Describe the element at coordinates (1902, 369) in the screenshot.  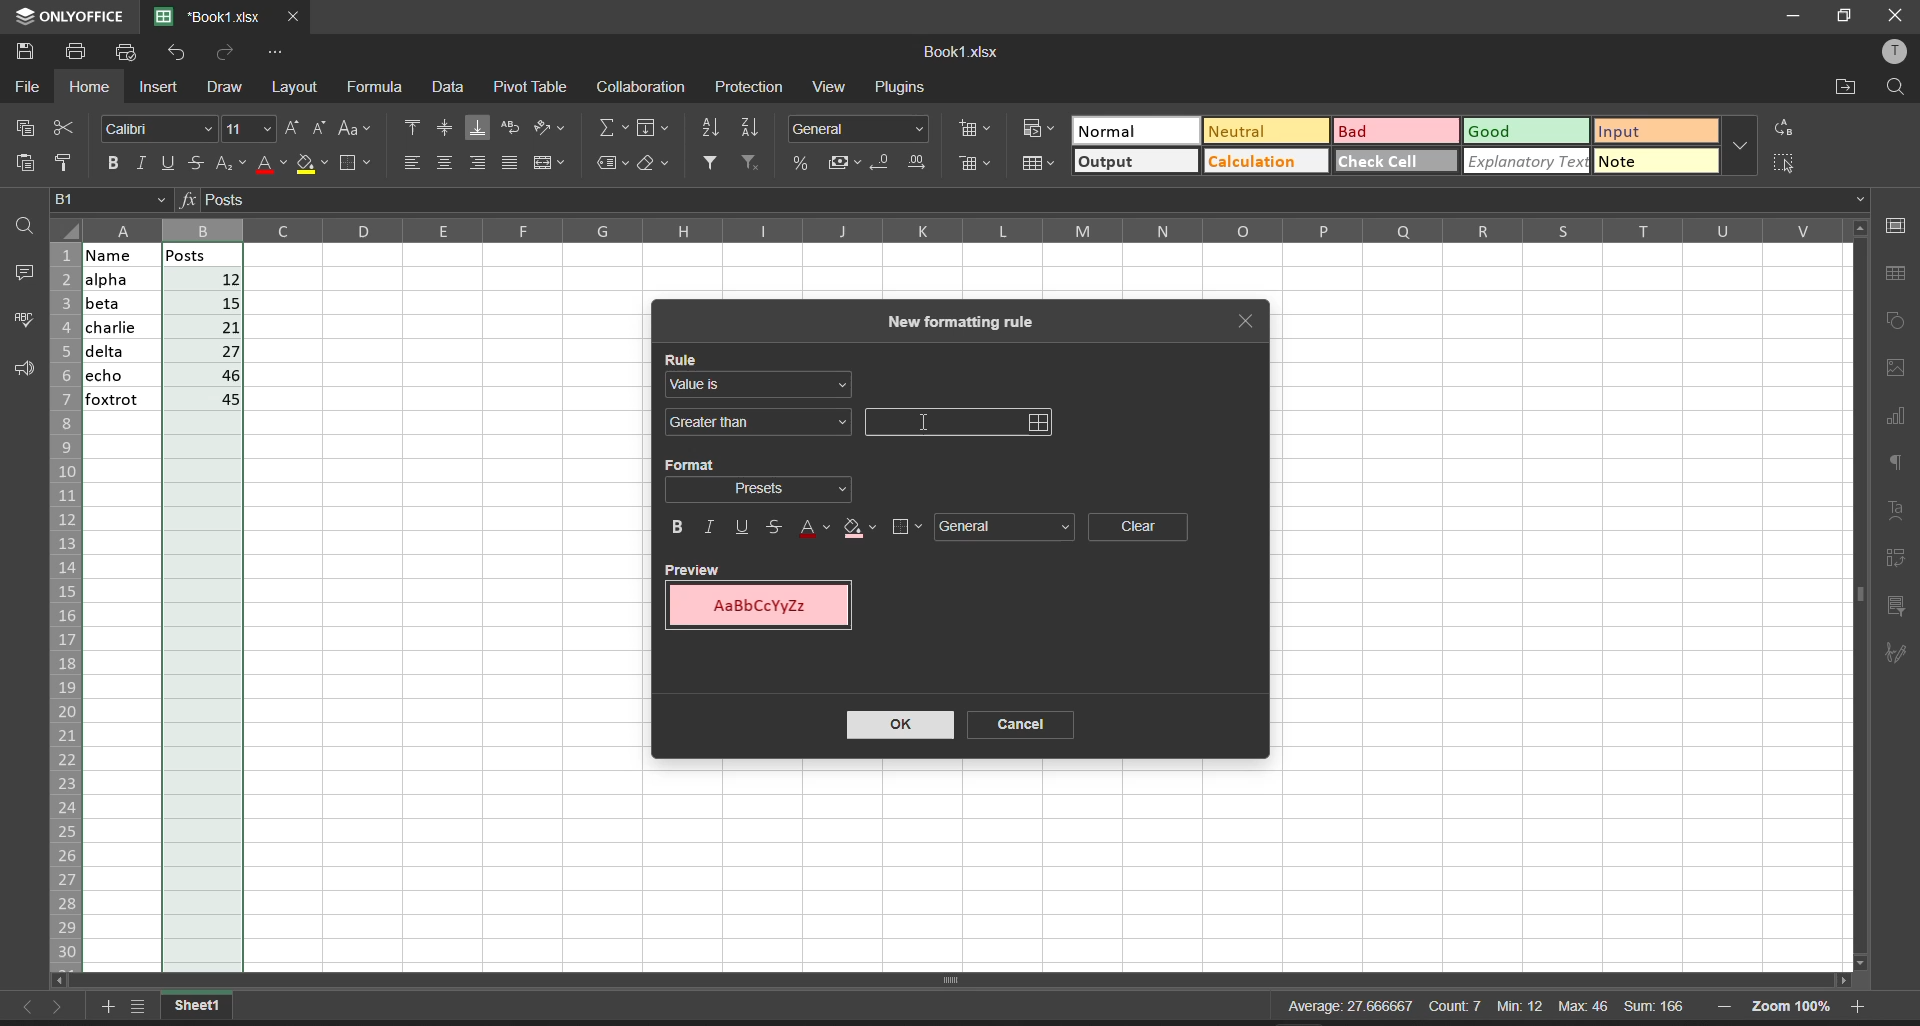
I see `image settings` at that location.